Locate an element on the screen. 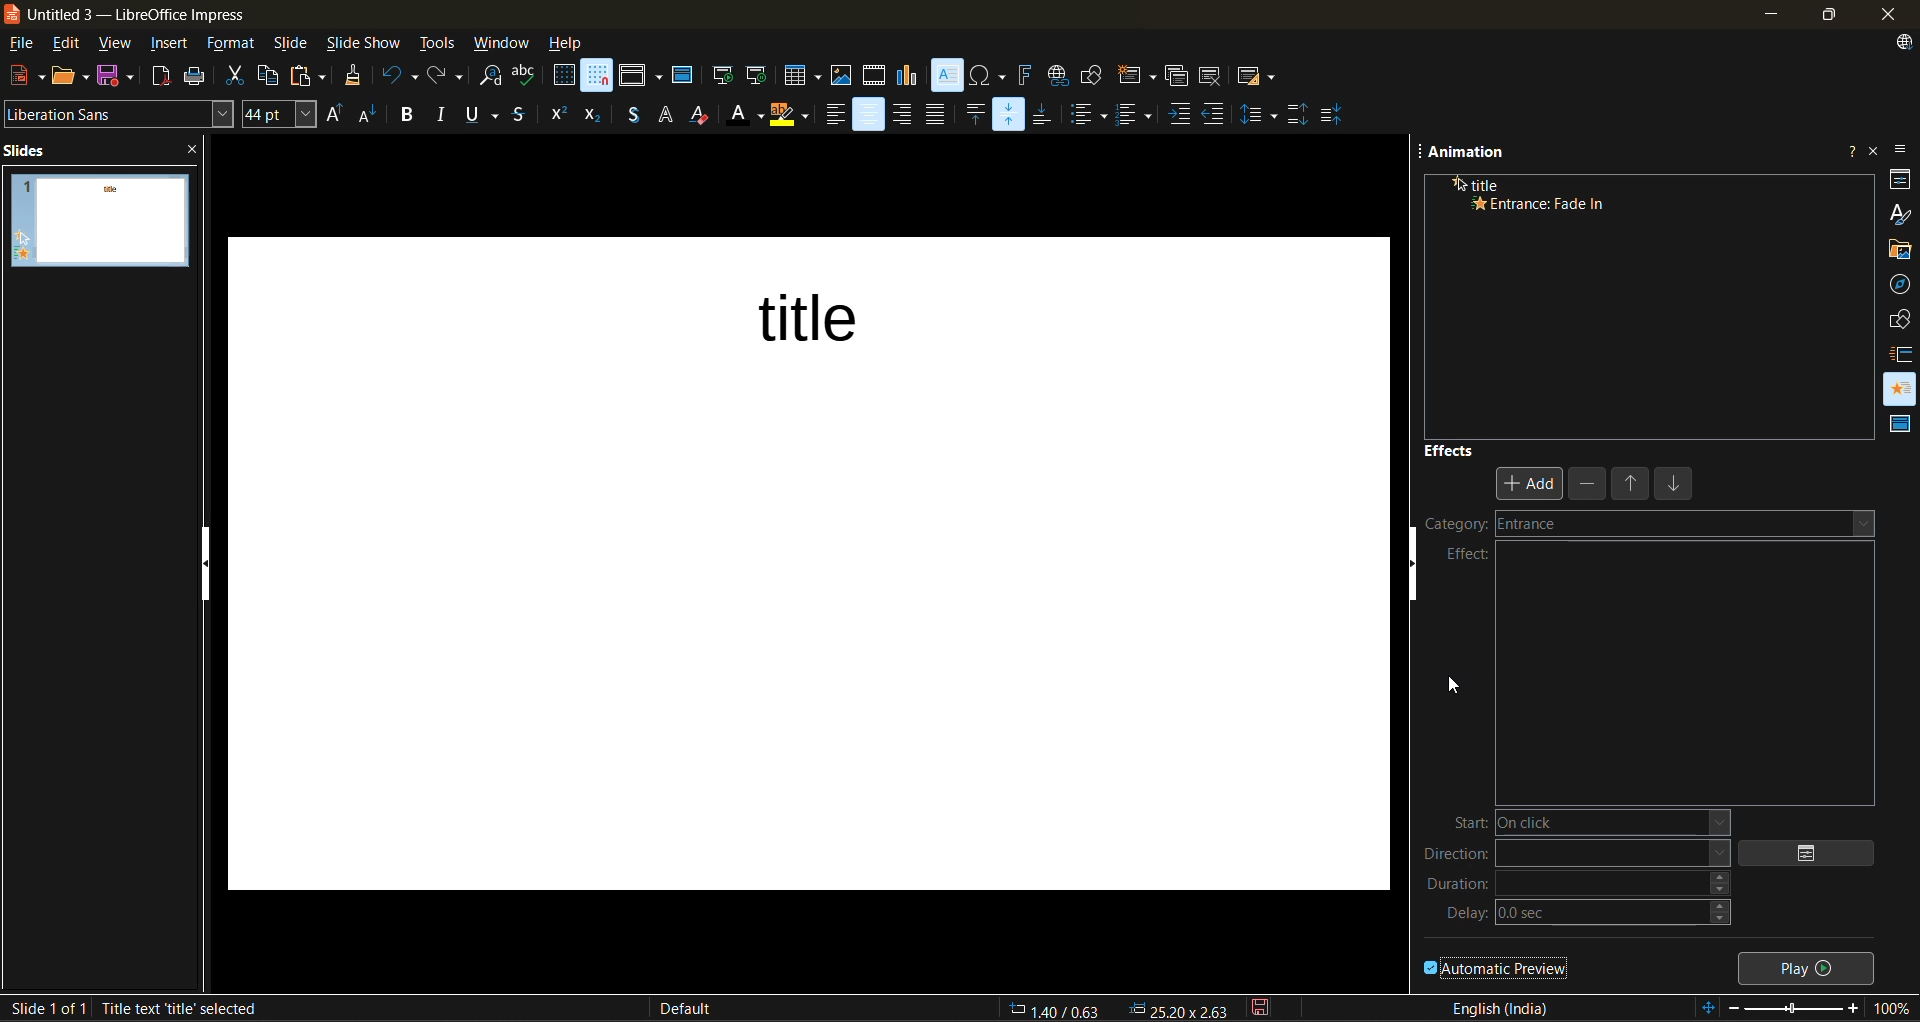 The image size is (1920, 1022). insert image is located at coordinates (845, 76).